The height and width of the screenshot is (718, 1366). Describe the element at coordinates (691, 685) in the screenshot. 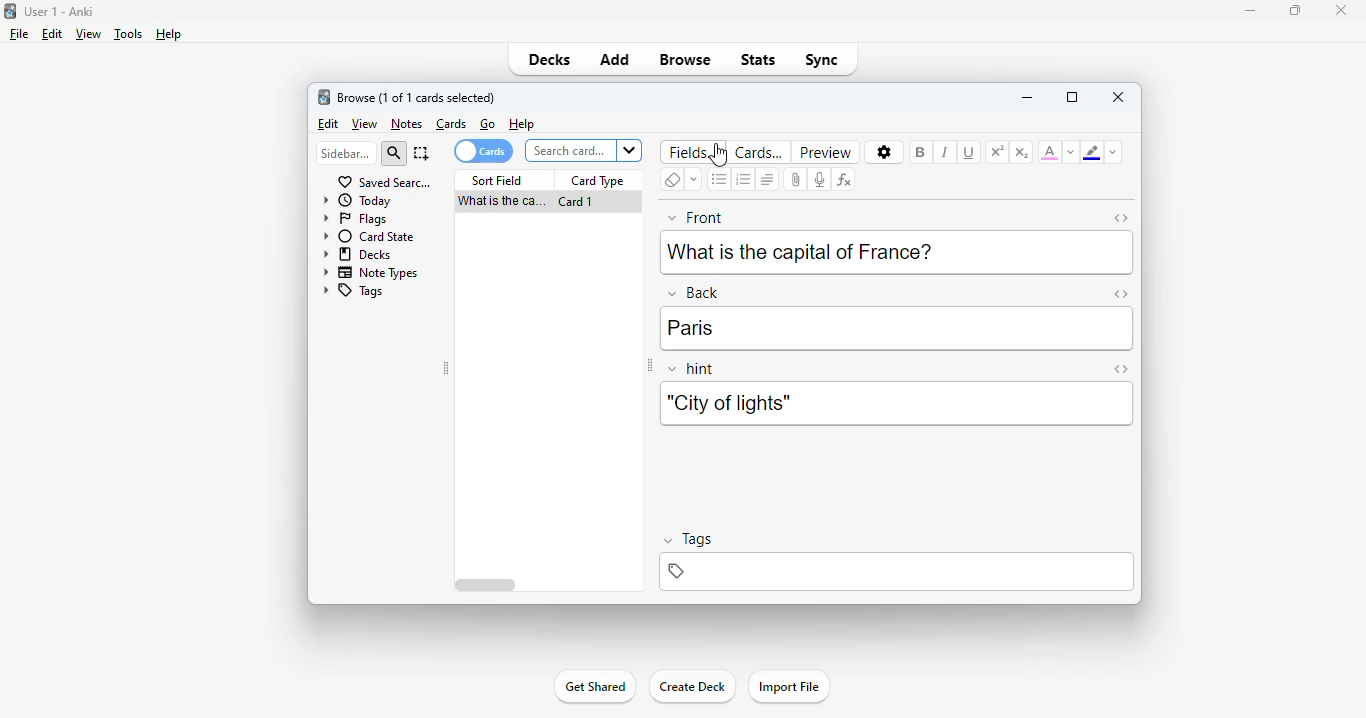

I see `create deck` at that location.